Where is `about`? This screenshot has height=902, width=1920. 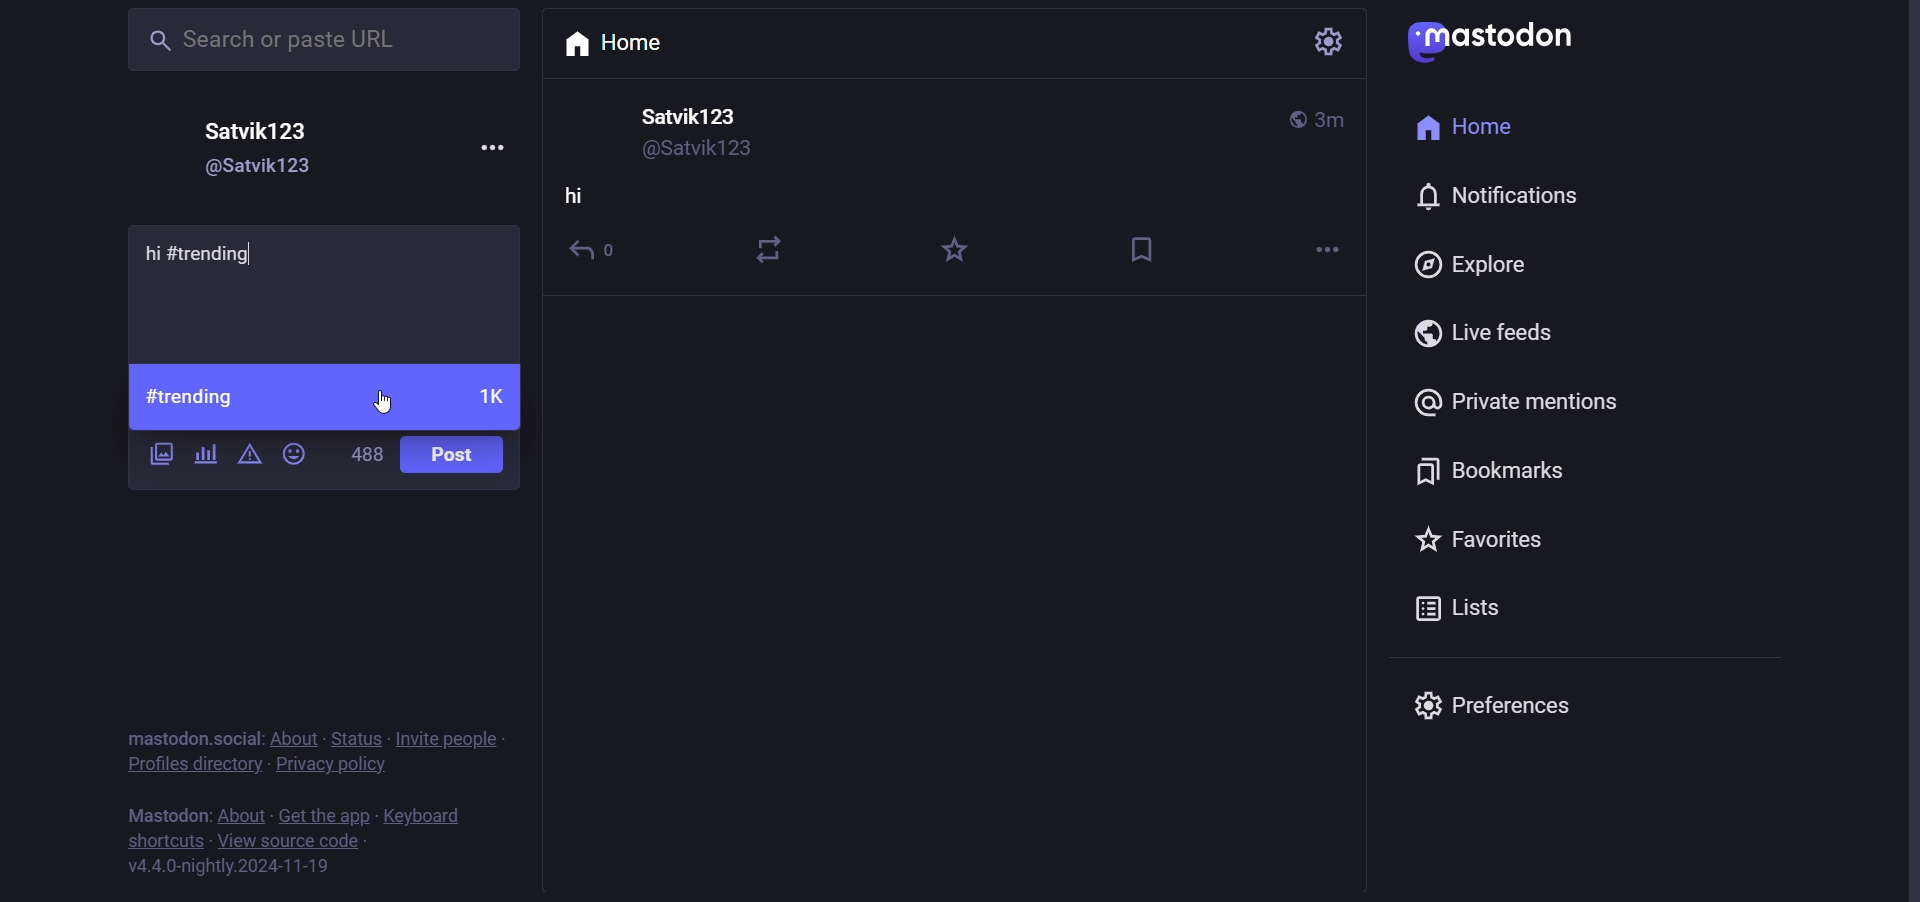 about is located at coordinates (242, 815).